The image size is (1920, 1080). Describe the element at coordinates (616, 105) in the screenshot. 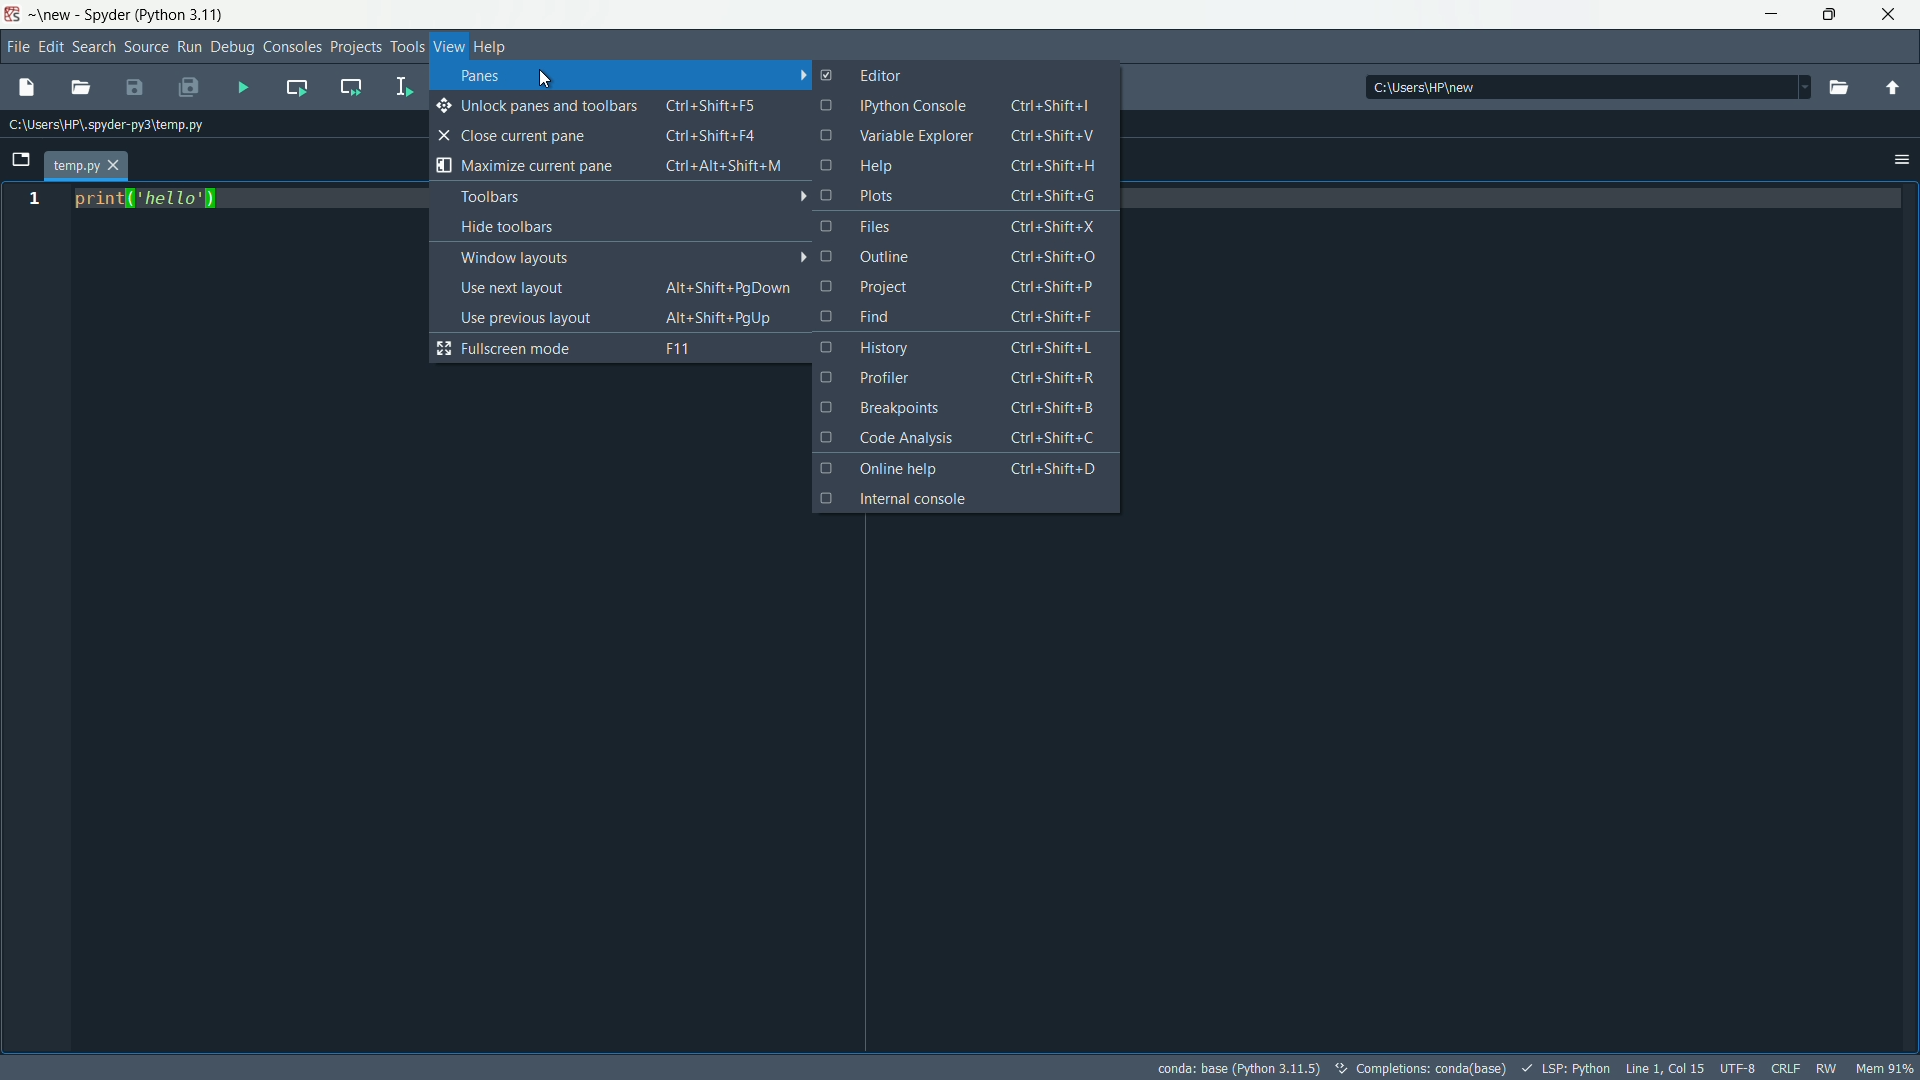

I see `unlock panes and toolbars` at that location.